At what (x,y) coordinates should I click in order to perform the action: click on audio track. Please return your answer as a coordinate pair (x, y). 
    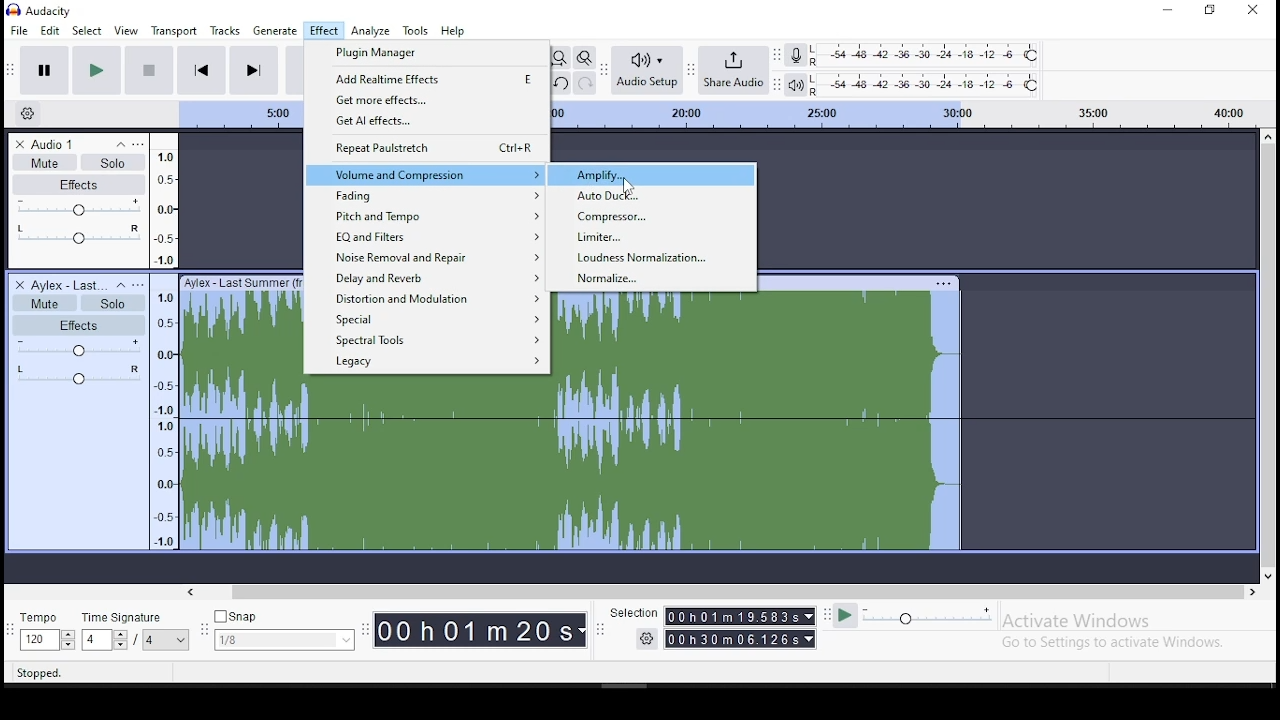
    Looking at the image, I should click on (239, 324).